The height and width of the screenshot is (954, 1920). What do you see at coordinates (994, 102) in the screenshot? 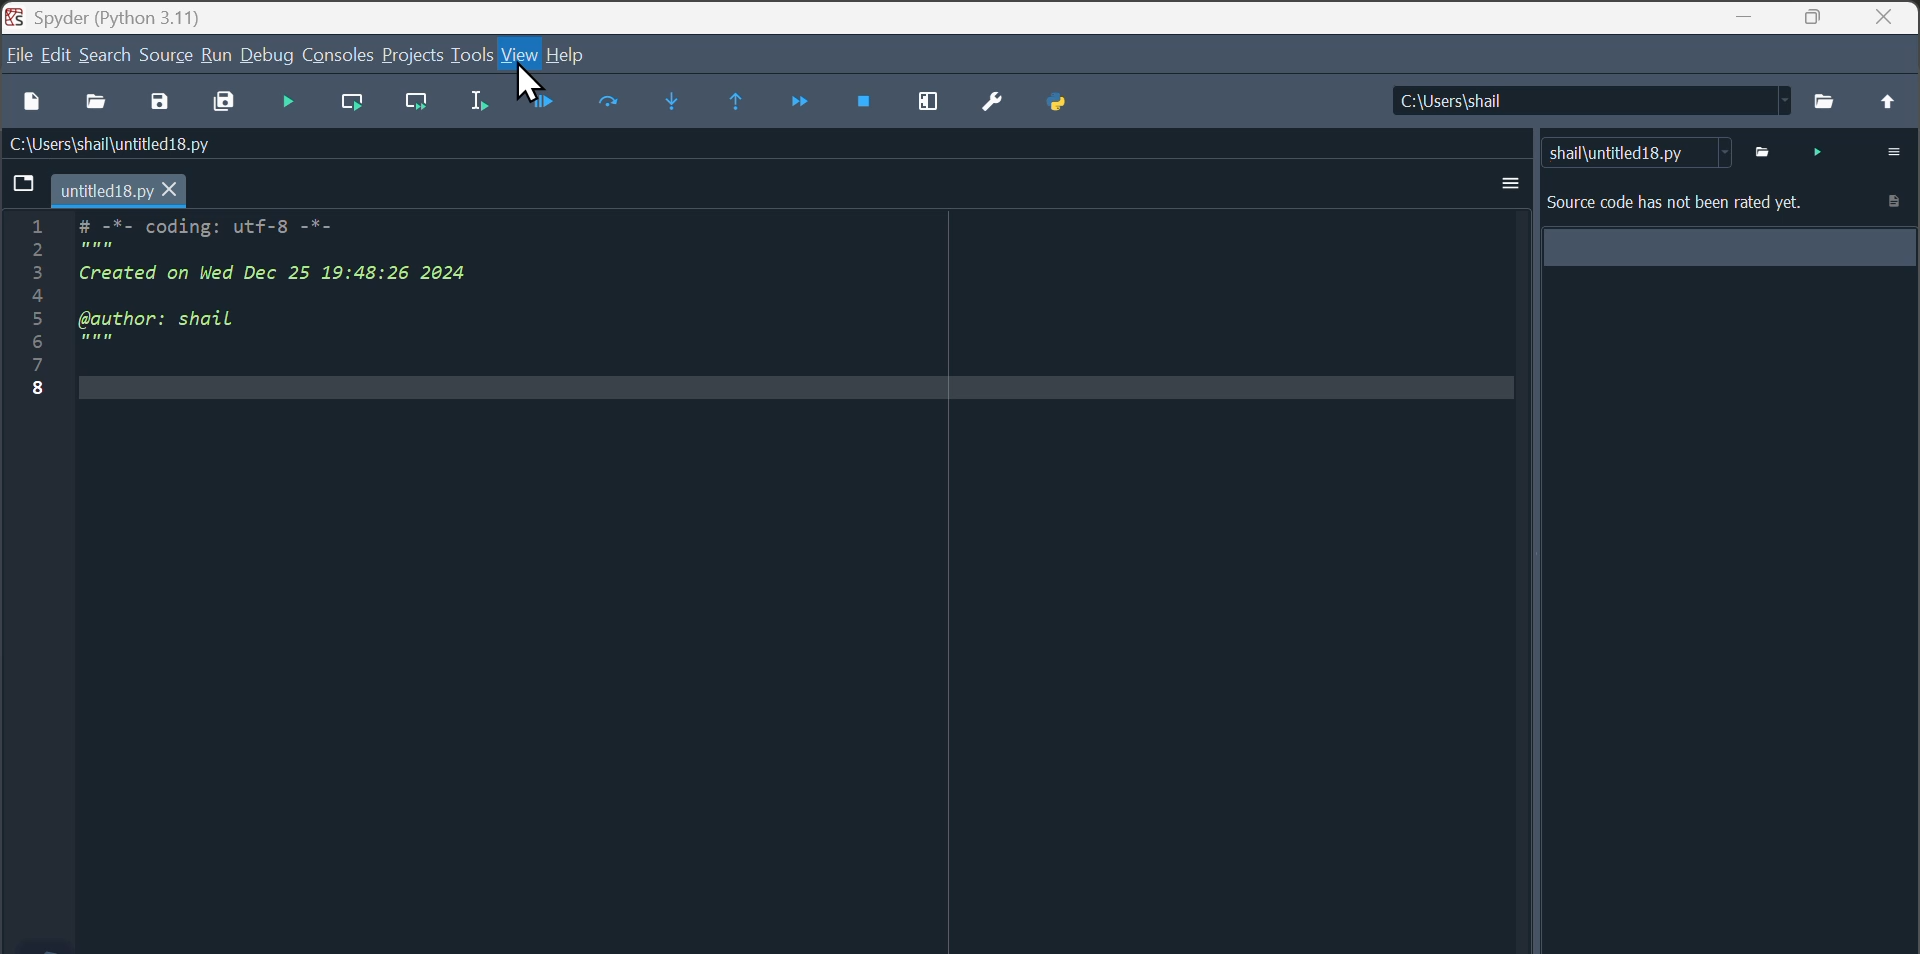
I see `Preferences` at bounding box center [994, 102].